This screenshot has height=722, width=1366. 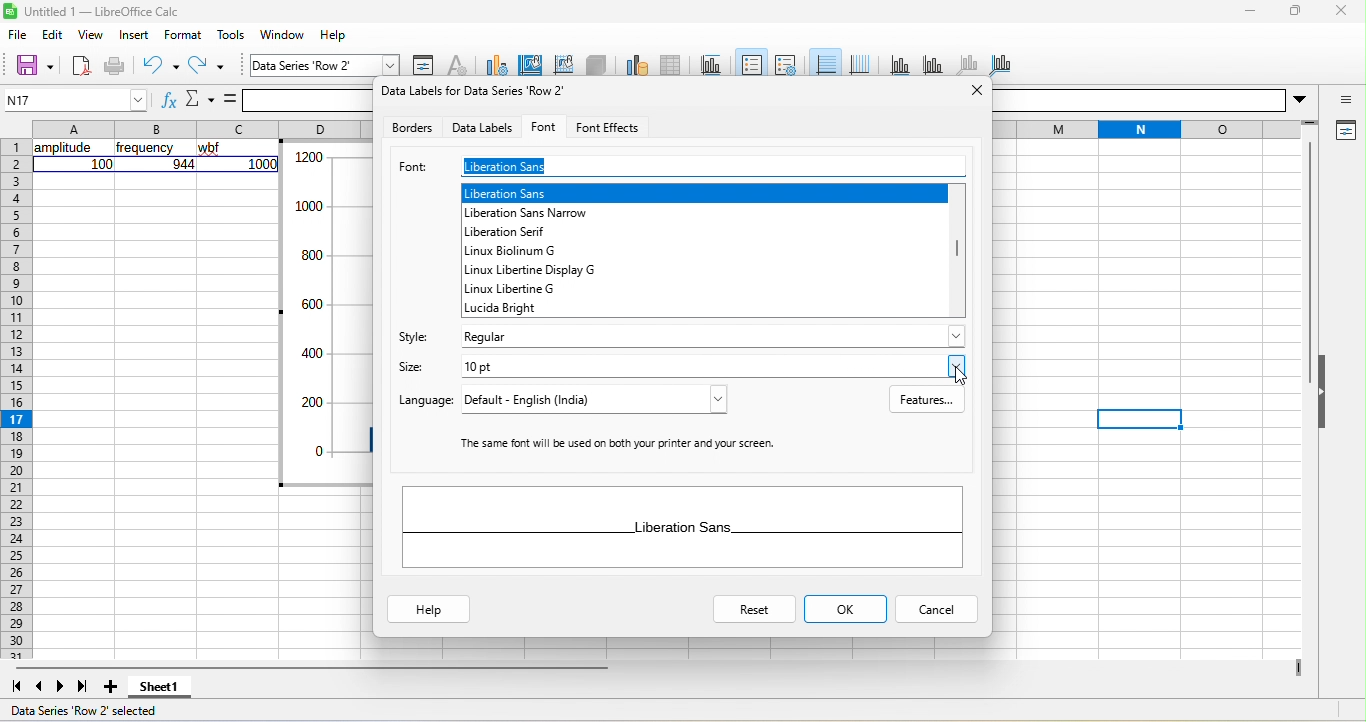 I want to click on frequency, so click(x=146, y=149).